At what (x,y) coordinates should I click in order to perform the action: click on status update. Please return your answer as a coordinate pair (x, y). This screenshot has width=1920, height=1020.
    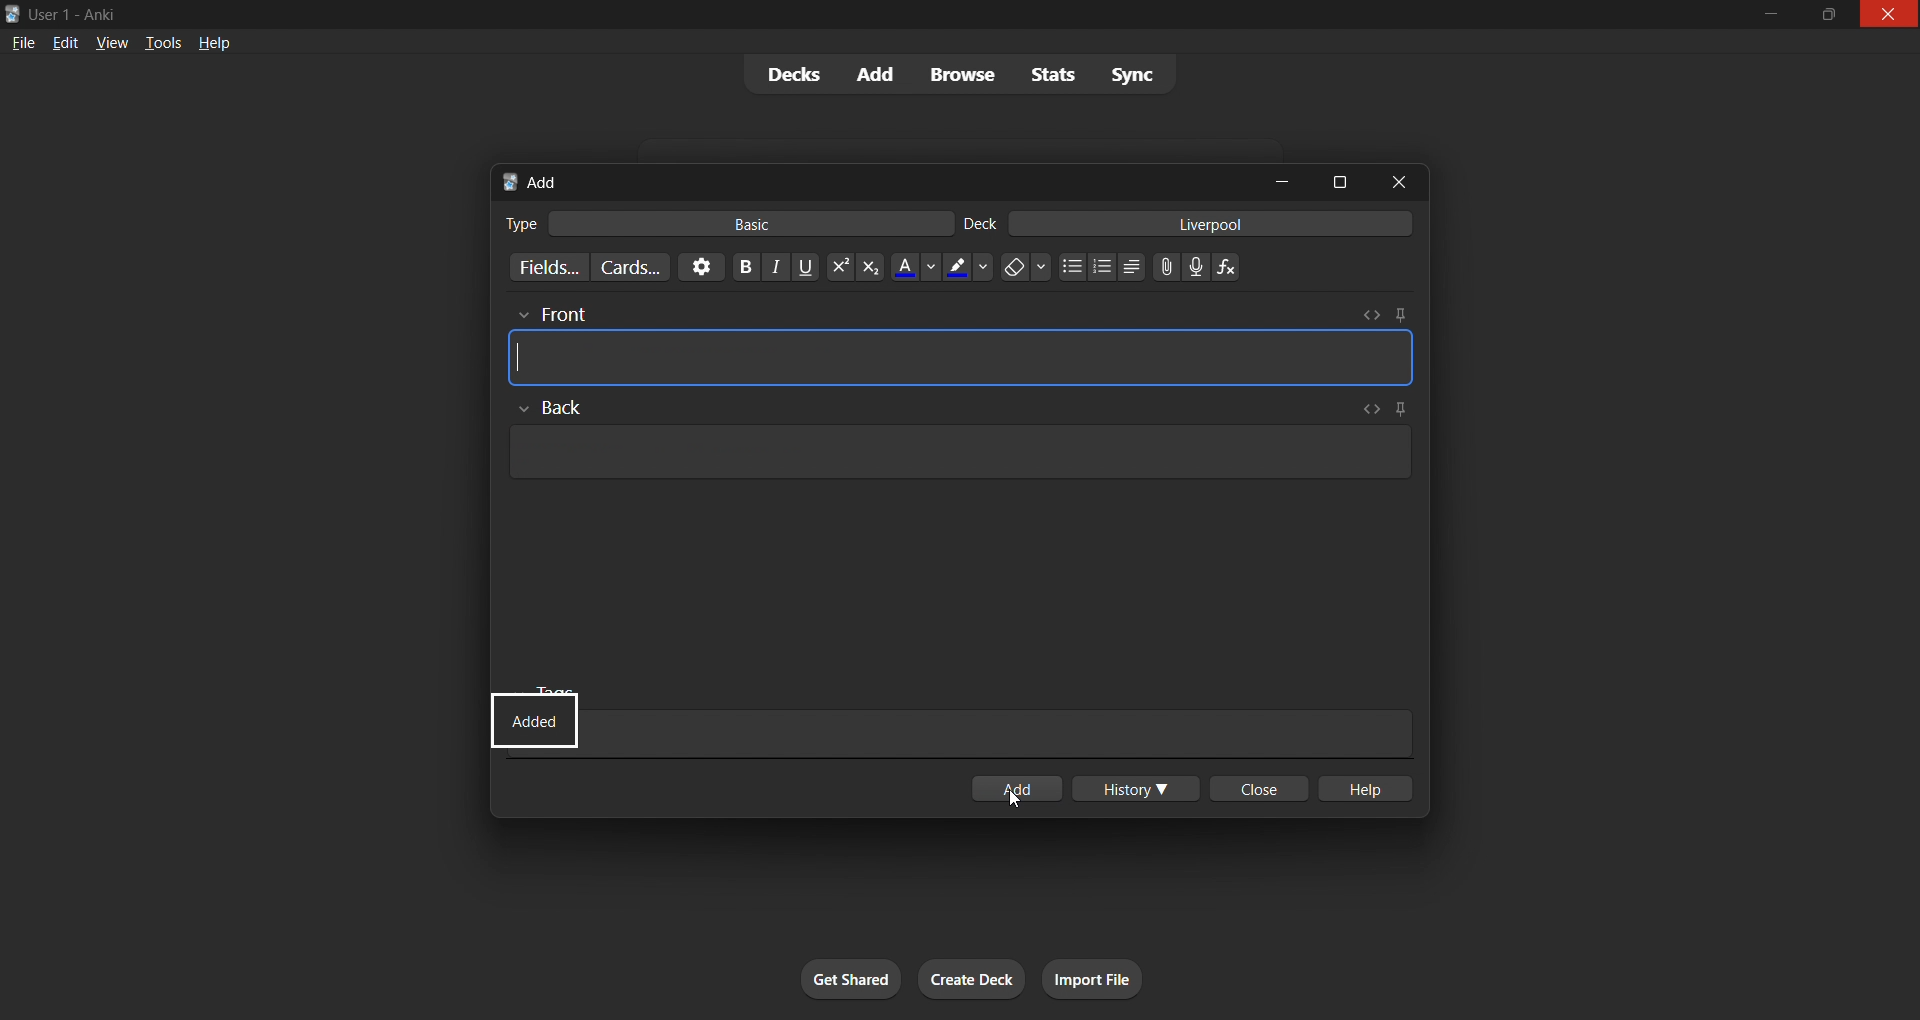
    Looking at the image, I should click on (538, 721).